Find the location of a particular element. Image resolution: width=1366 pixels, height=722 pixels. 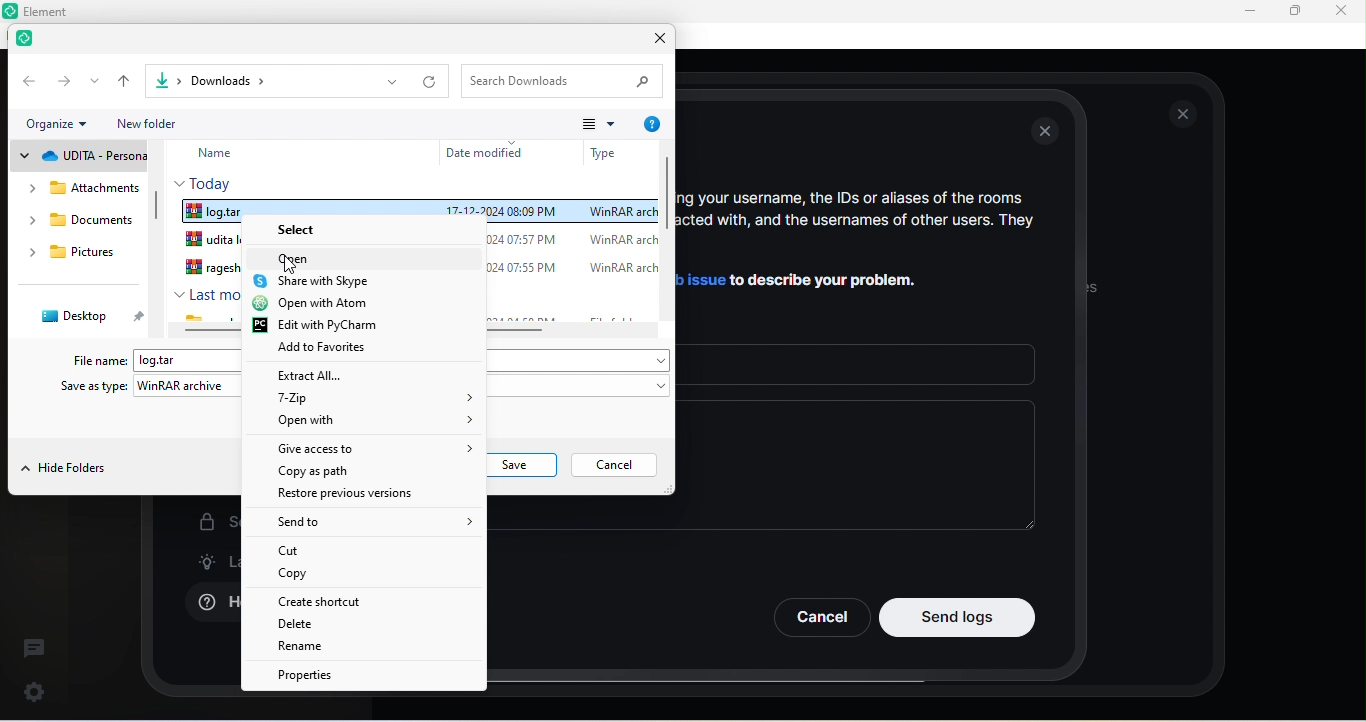

save is located at coordinates (523, 467).